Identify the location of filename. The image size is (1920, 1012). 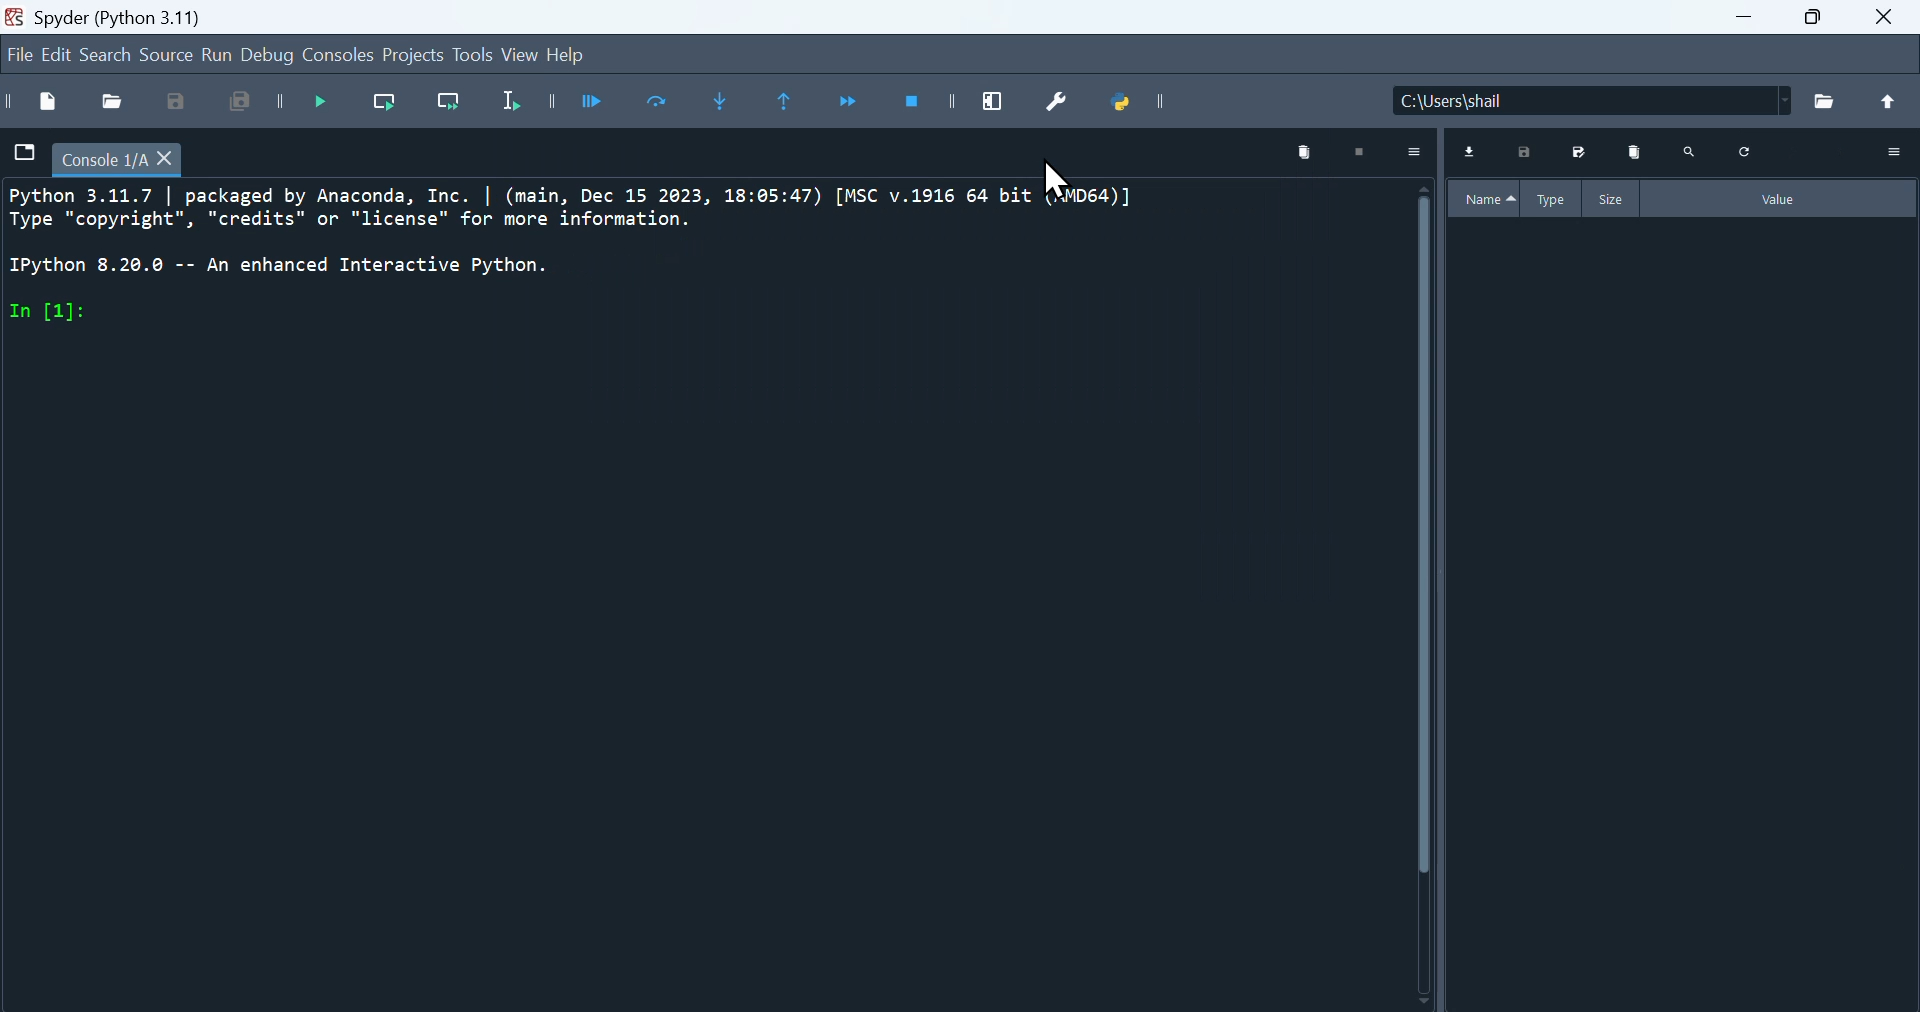
(124, 157).